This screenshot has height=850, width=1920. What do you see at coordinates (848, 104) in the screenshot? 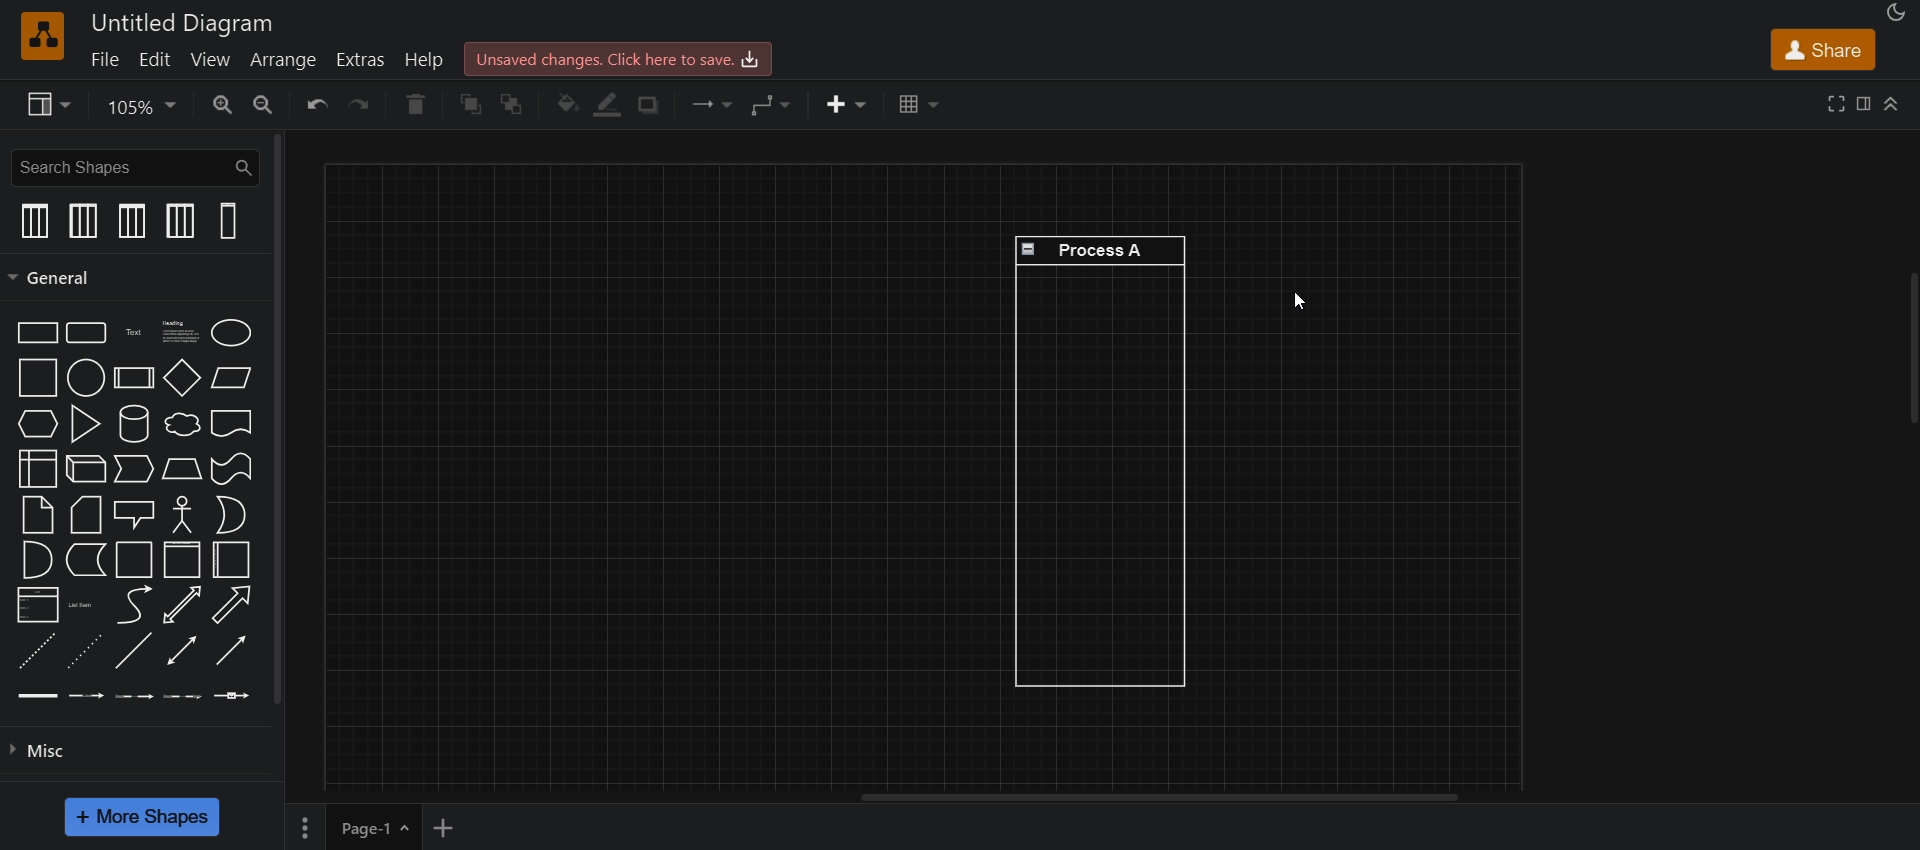
I see `insert` at bounding box center [848, 104].